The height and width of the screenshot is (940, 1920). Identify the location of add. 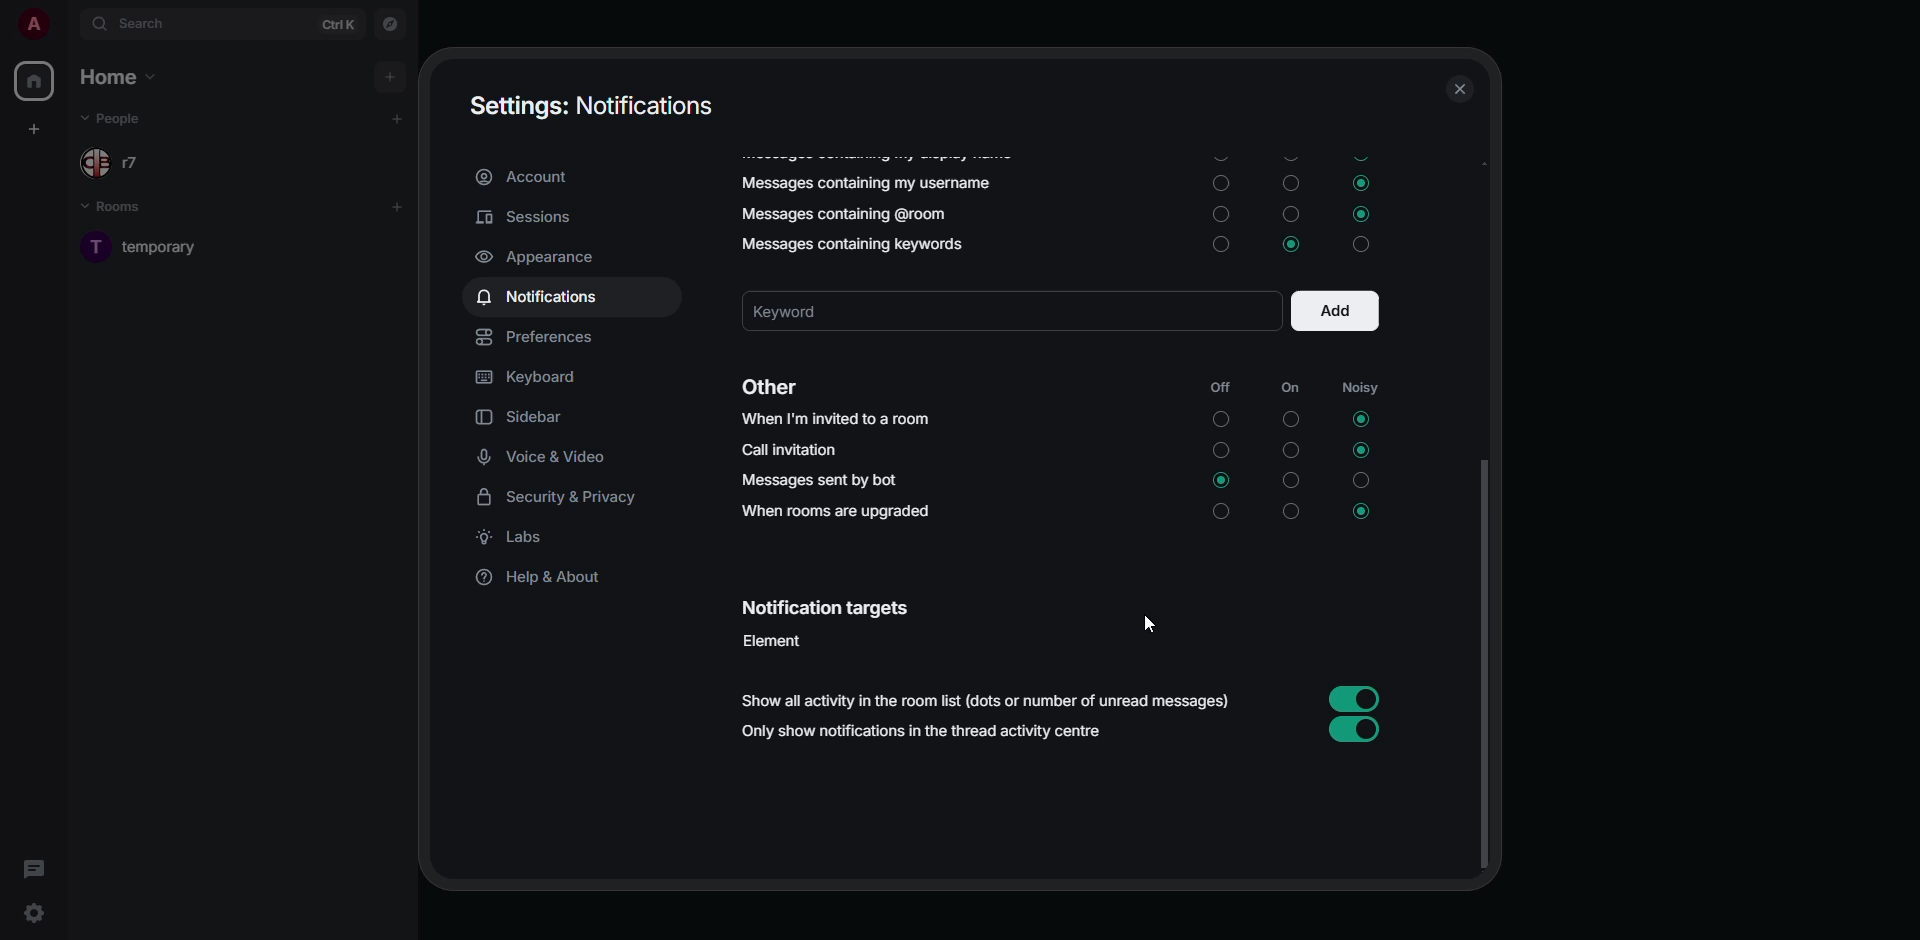
(399, 118).